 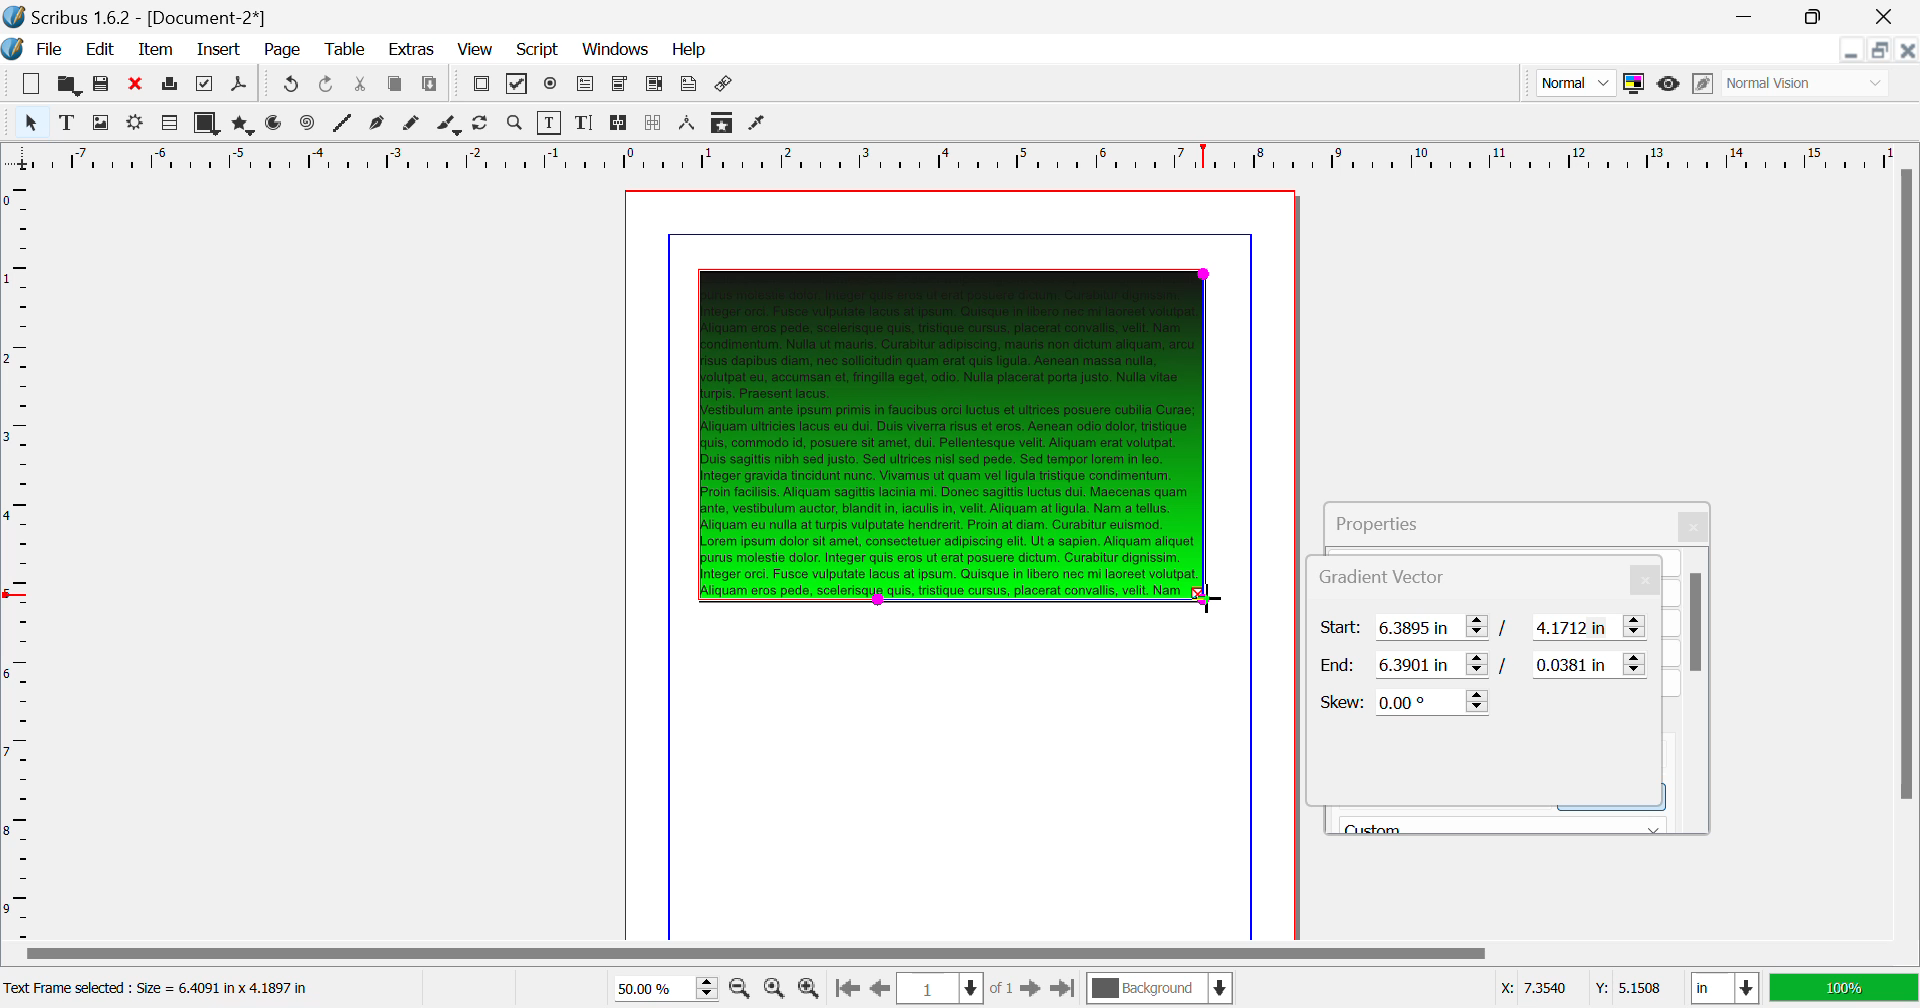 I want to click on Cut, so click(x=362, y=86).